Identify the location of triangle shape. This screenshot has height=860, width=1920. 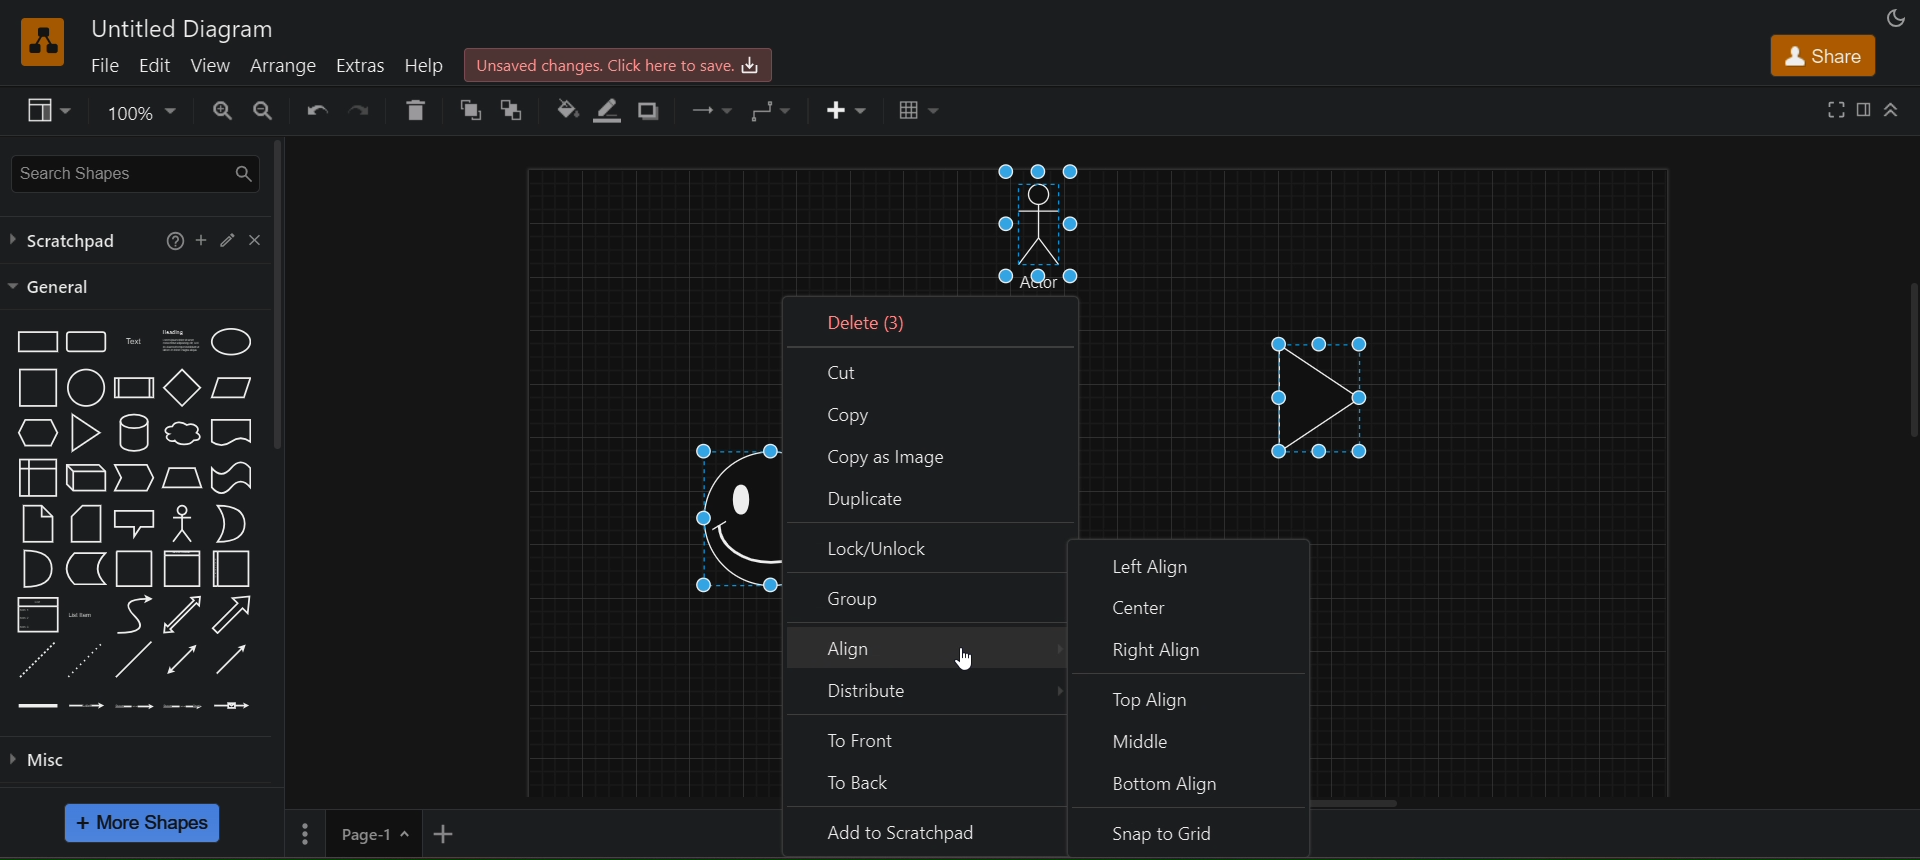
(1326, 389).